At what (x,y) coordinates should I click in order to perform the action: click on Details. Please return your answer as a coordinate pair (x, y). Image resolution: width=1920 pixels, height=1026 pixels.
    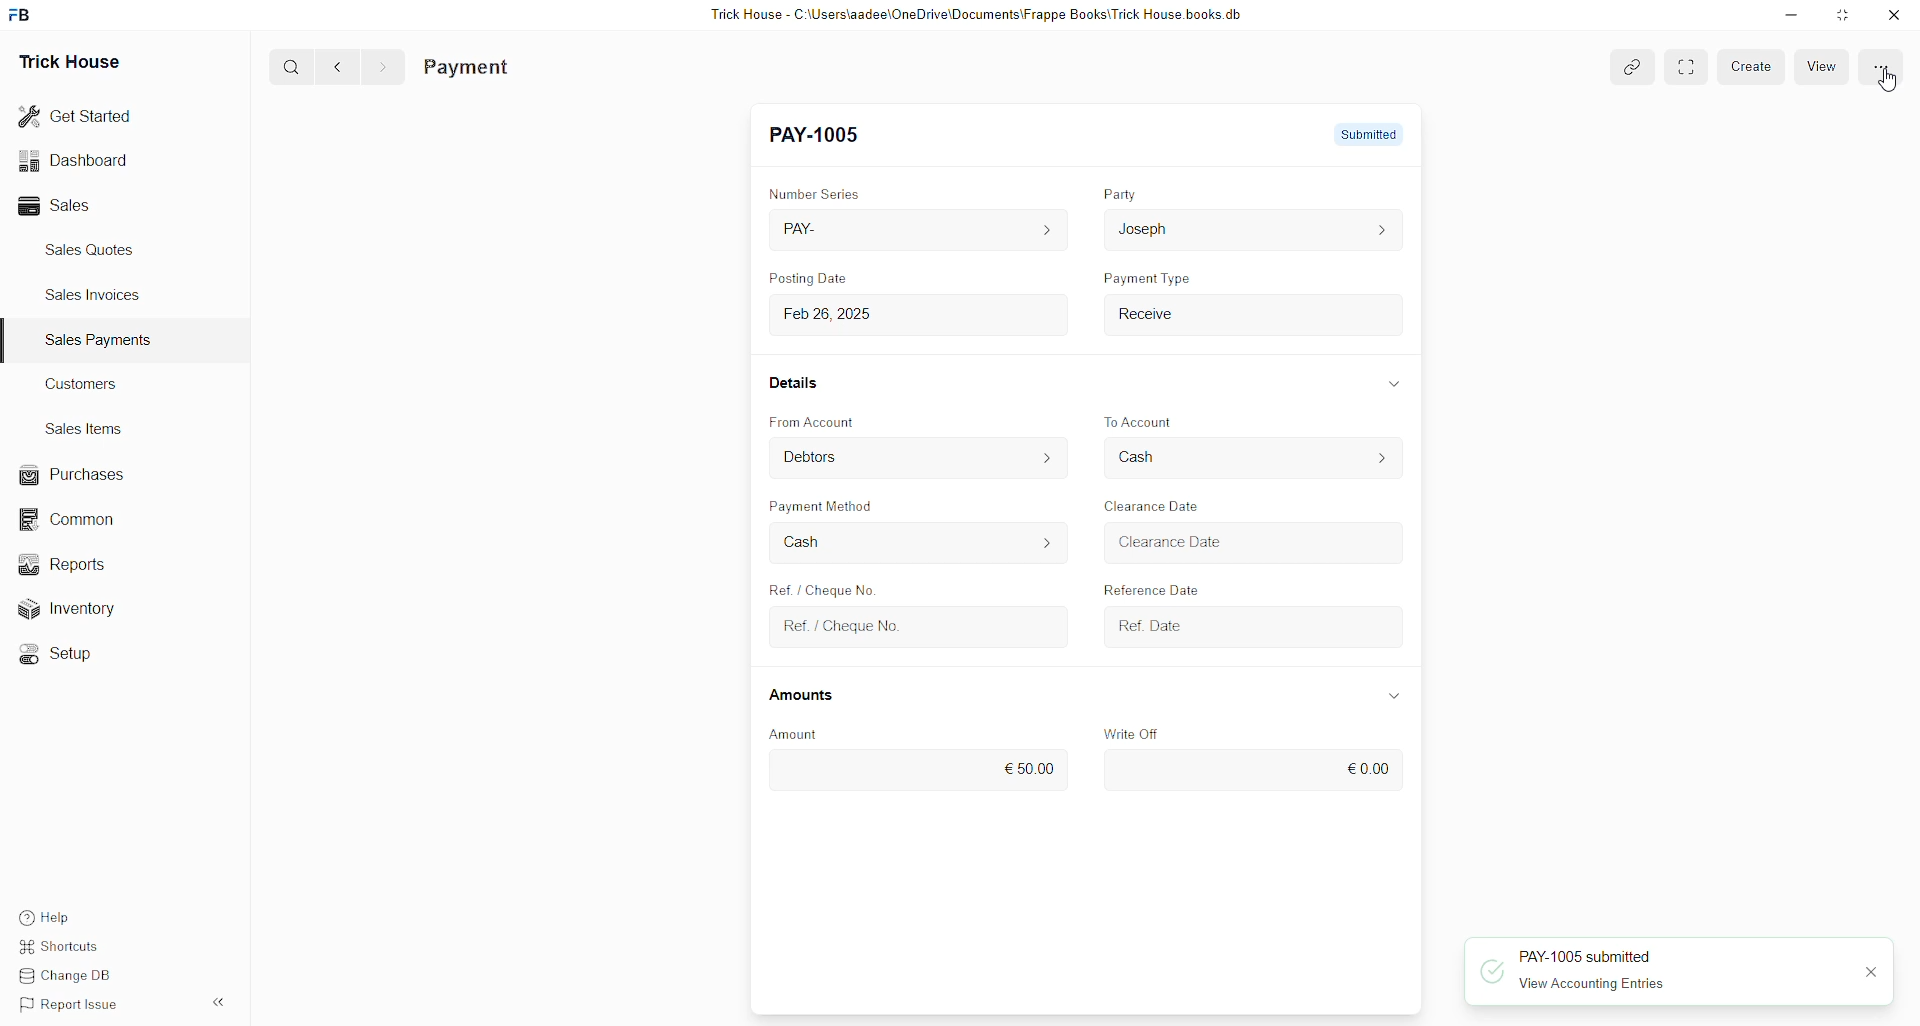
    Looking at the image, I should click on (796, 382).